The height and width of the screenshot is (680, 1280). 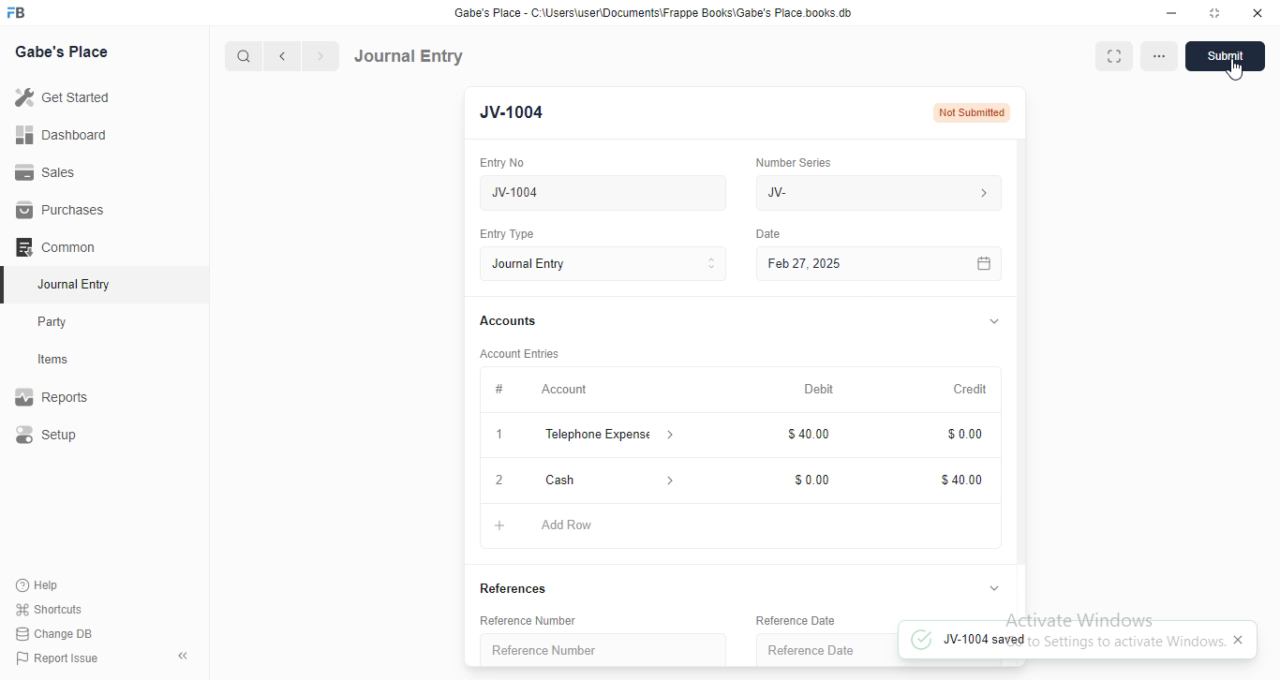 What do you see at coordinates (564, 527) in the screenshot?
I see `Add Row` at bounding box center [564, 527].